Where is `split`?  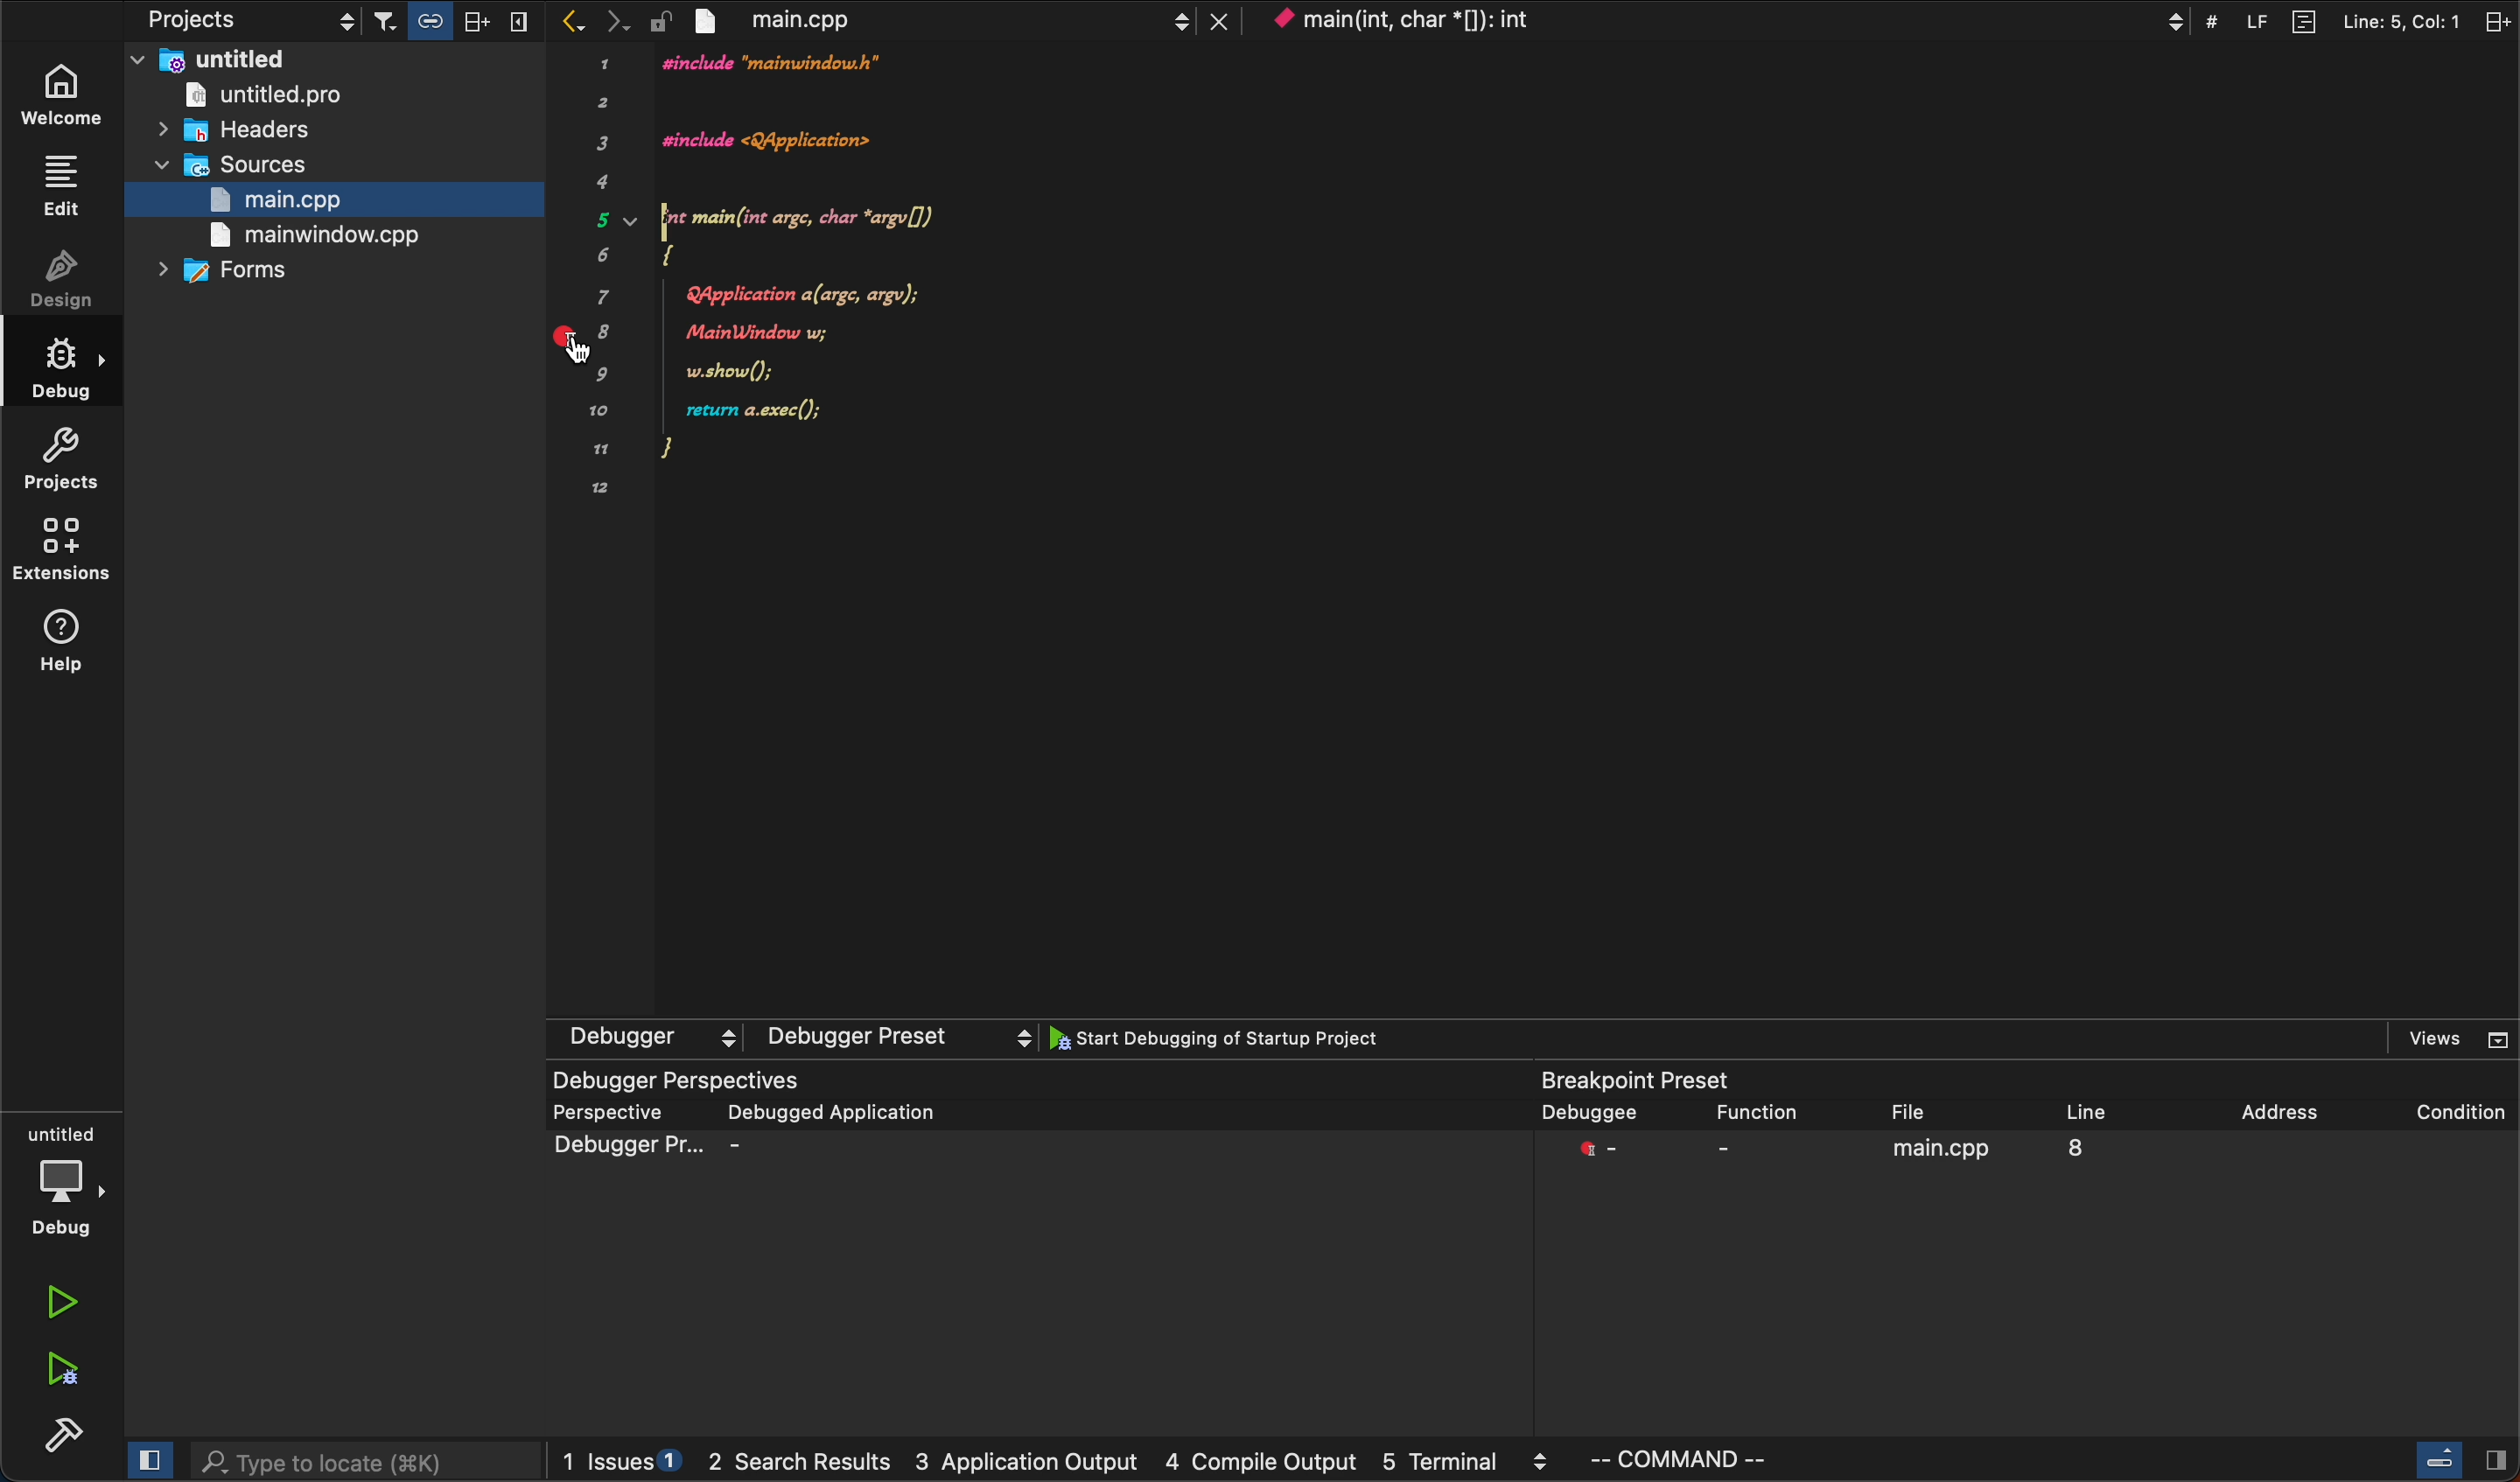 split is located at coordinates (2358, 20).